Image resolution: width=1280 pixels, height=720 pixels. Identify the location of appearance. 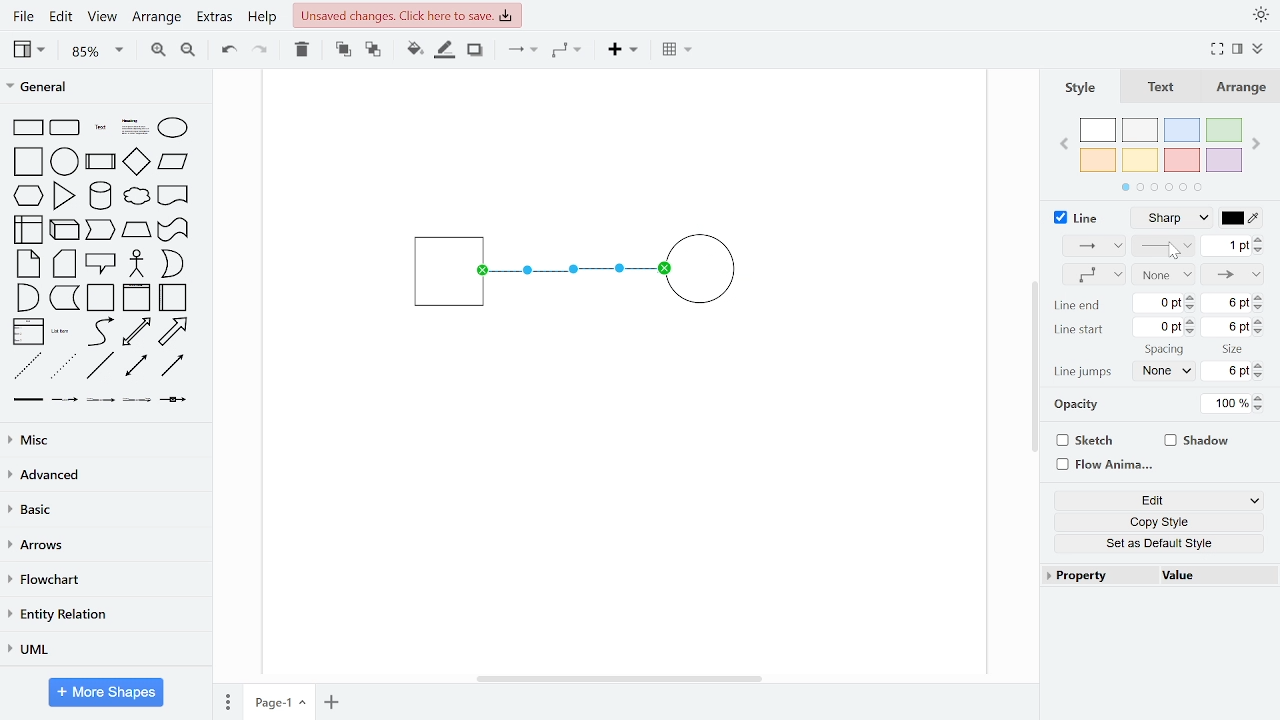
(1260, 15).